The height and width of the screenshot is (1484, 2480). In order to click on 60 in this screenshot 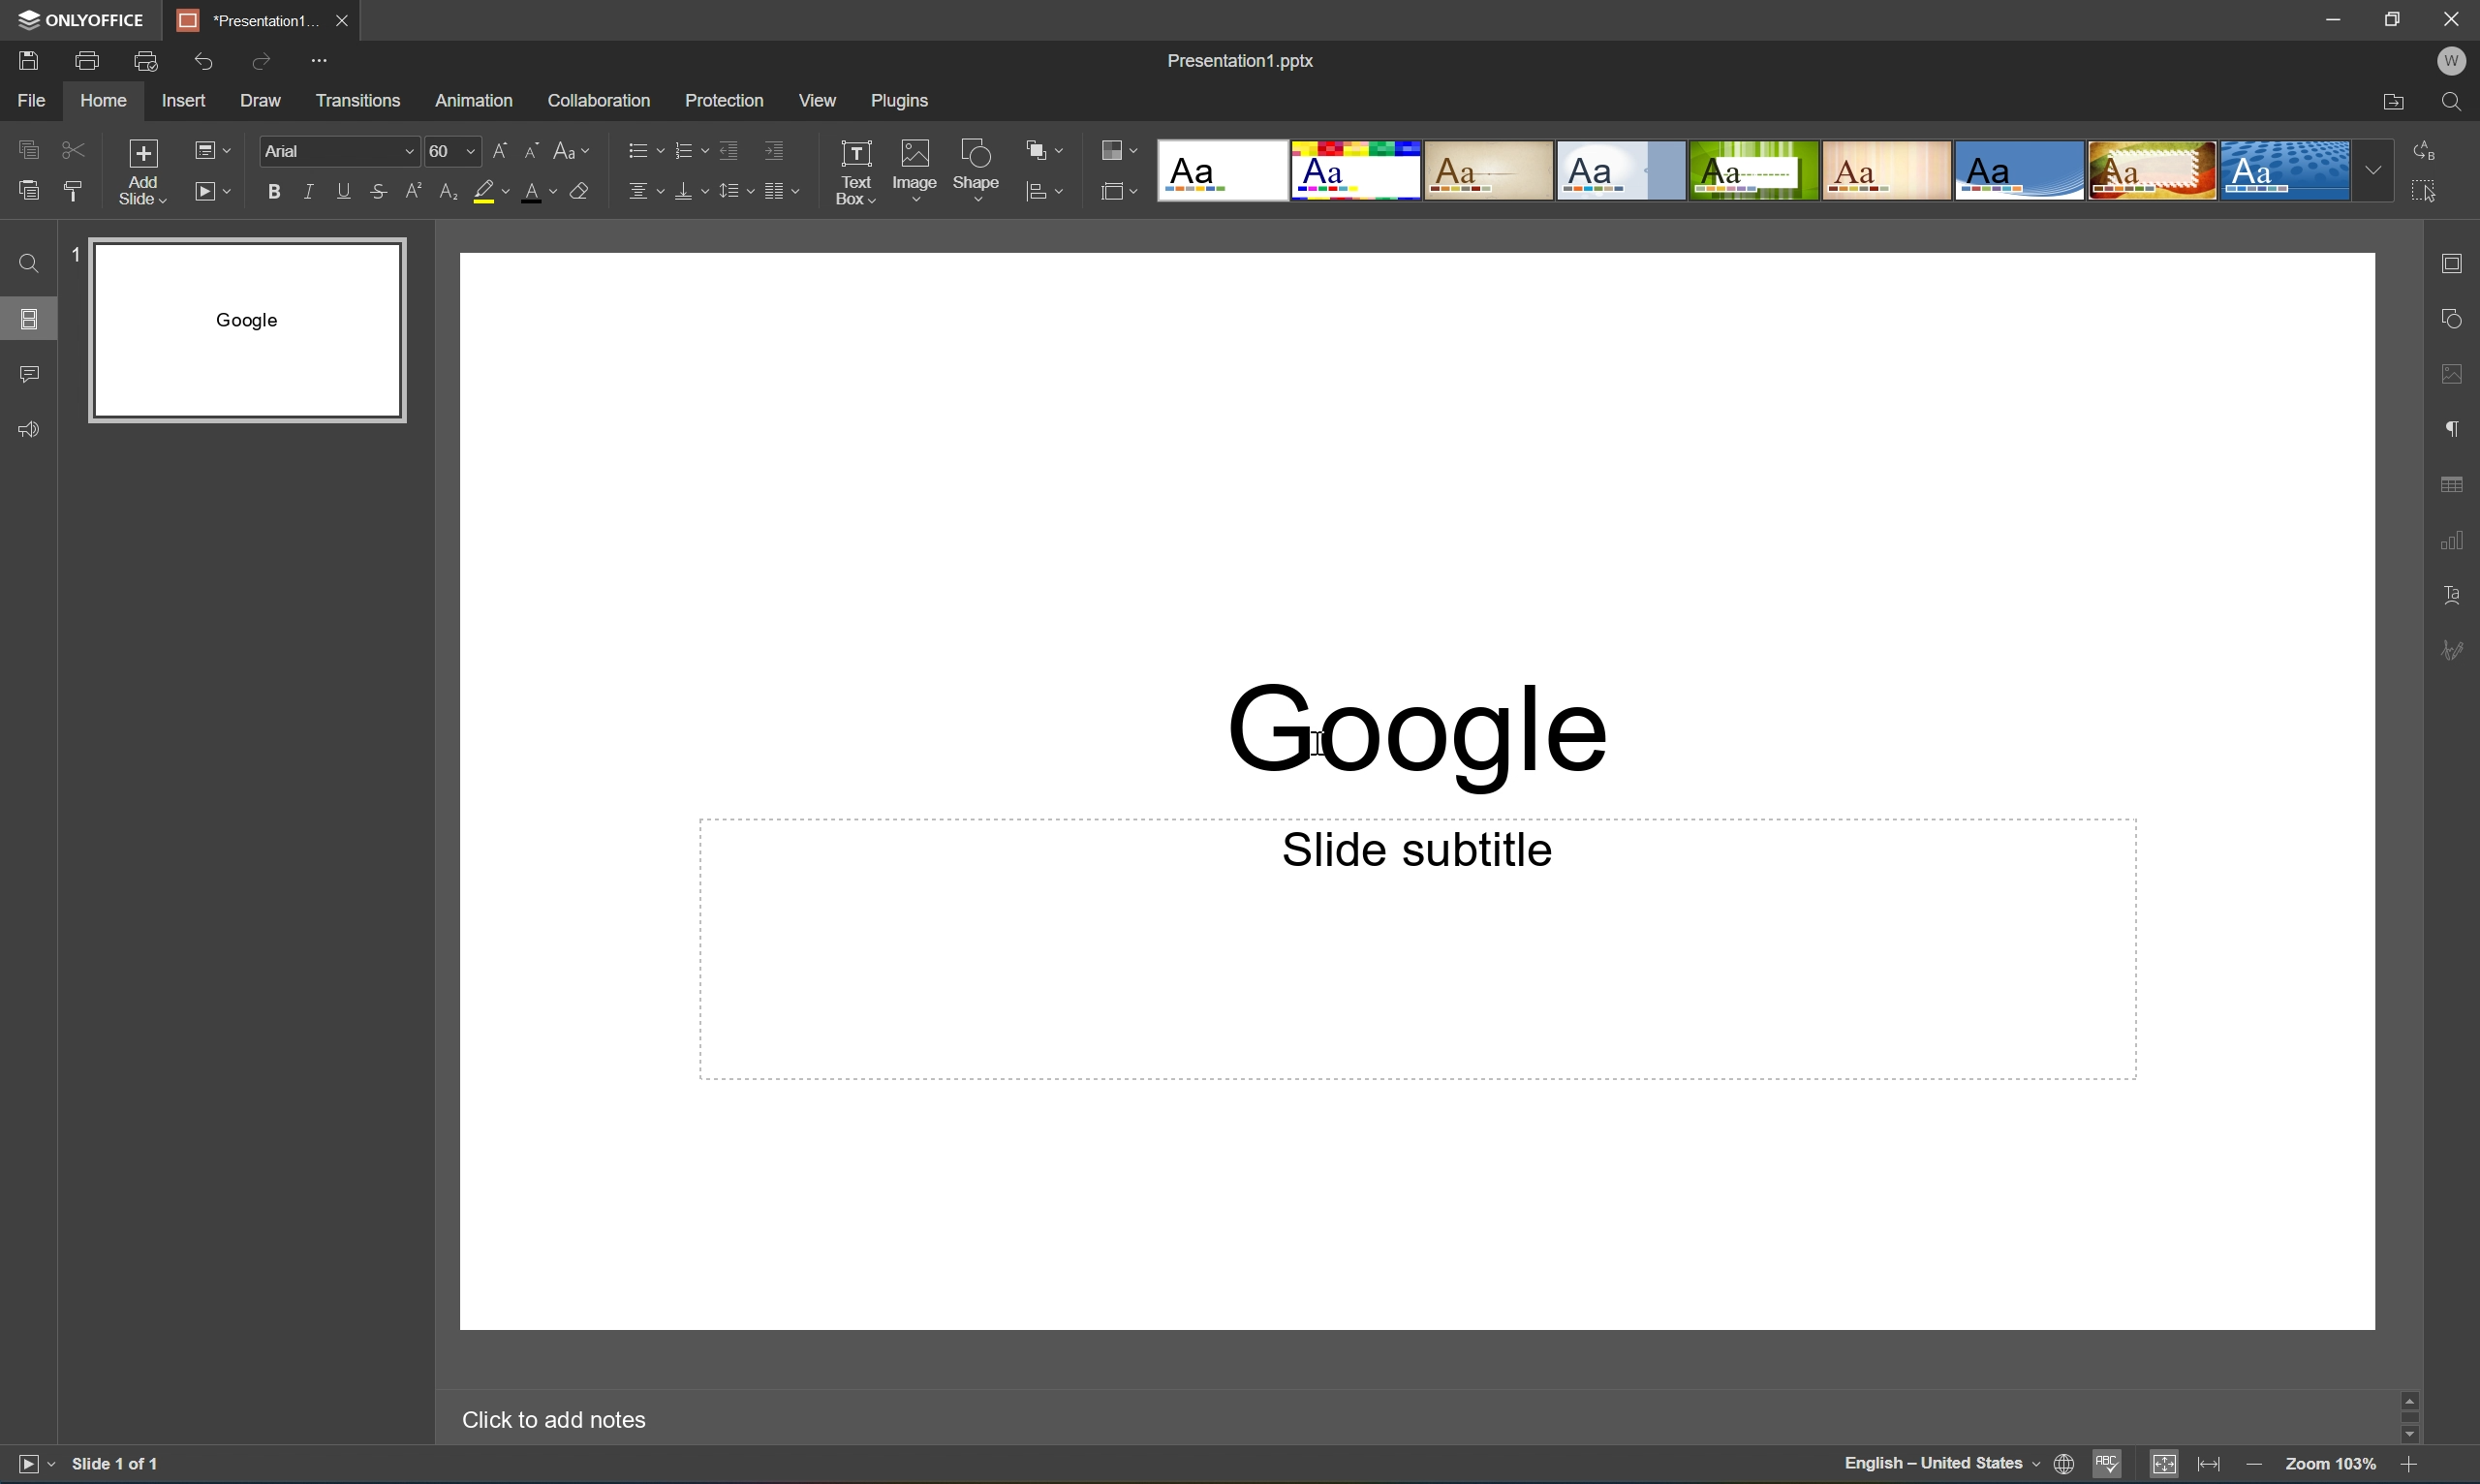, I will do `click(448, 151)`.